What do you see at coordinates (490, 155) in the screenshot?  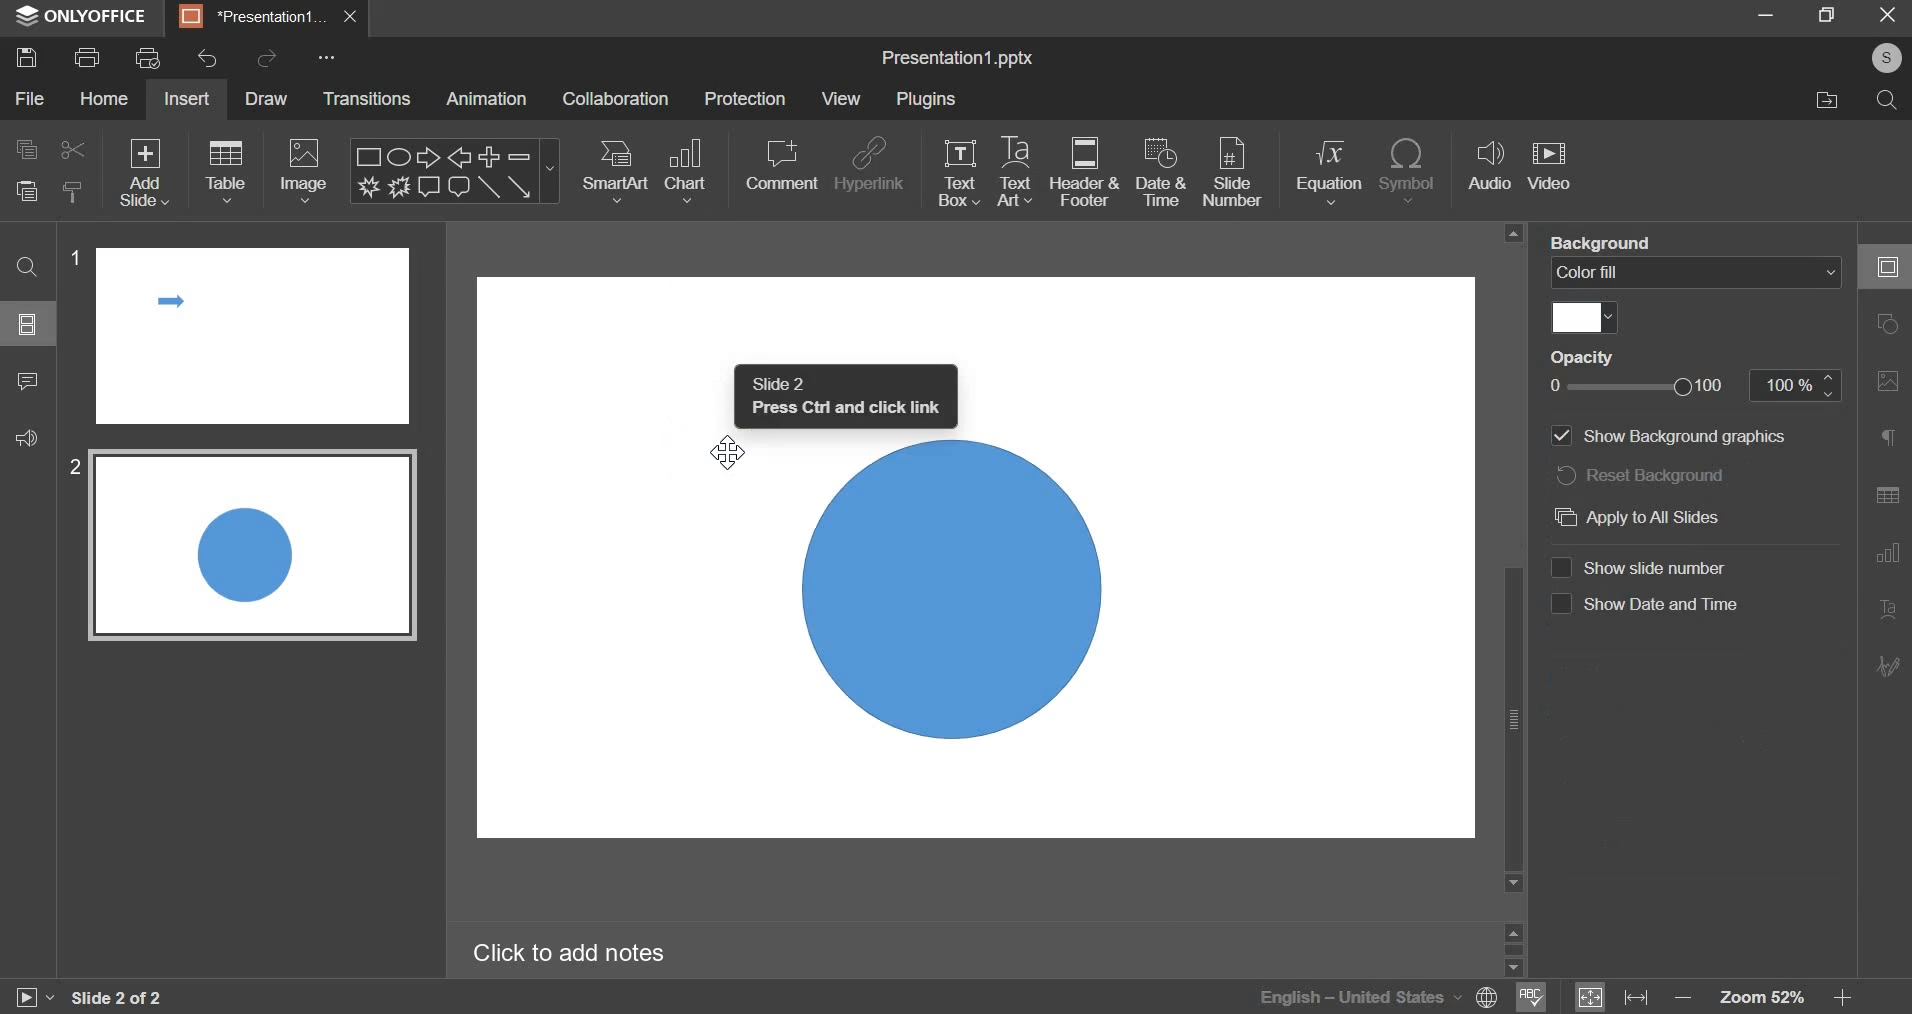 I see `Plus` at bounding box center [490, 155].